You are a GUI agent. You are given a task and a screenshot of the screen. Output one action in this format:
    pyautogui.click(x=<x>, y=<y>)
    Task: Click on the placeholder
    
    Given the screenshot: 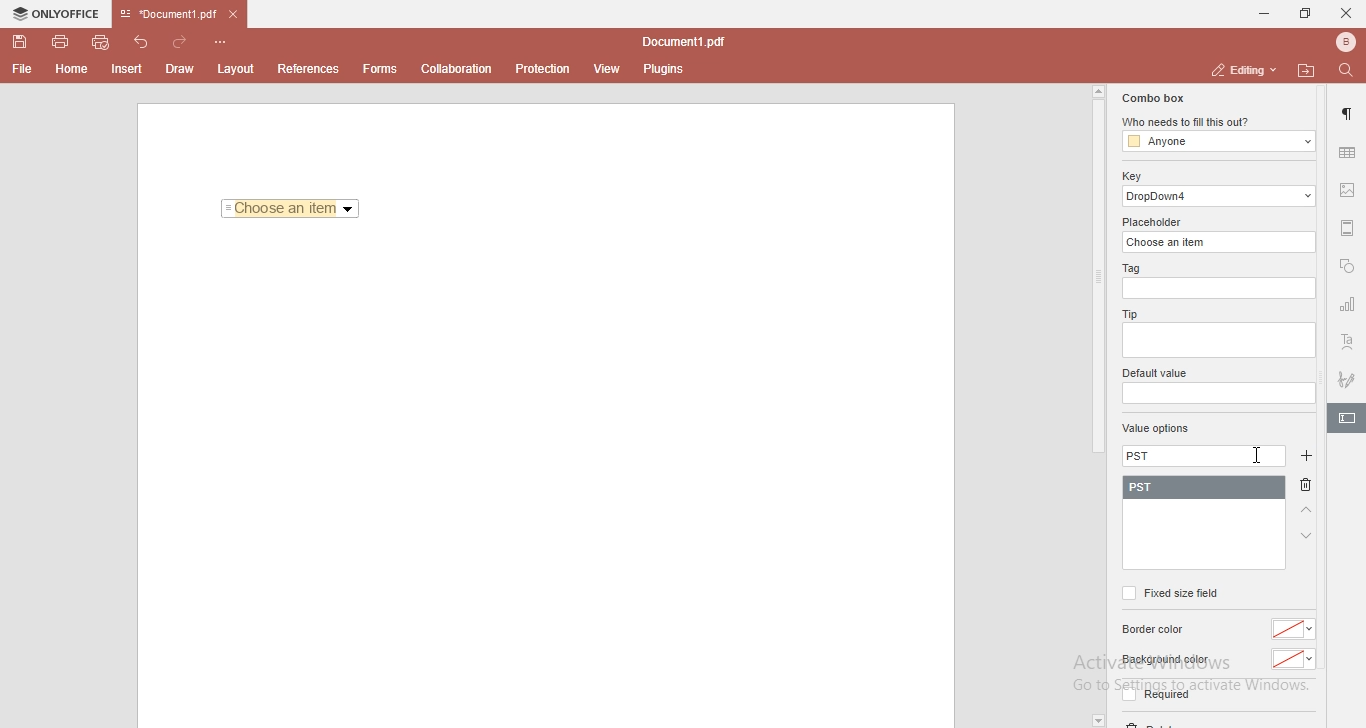 What is the action you would take?
    pyautogui.click(x=1155, y=222)
    